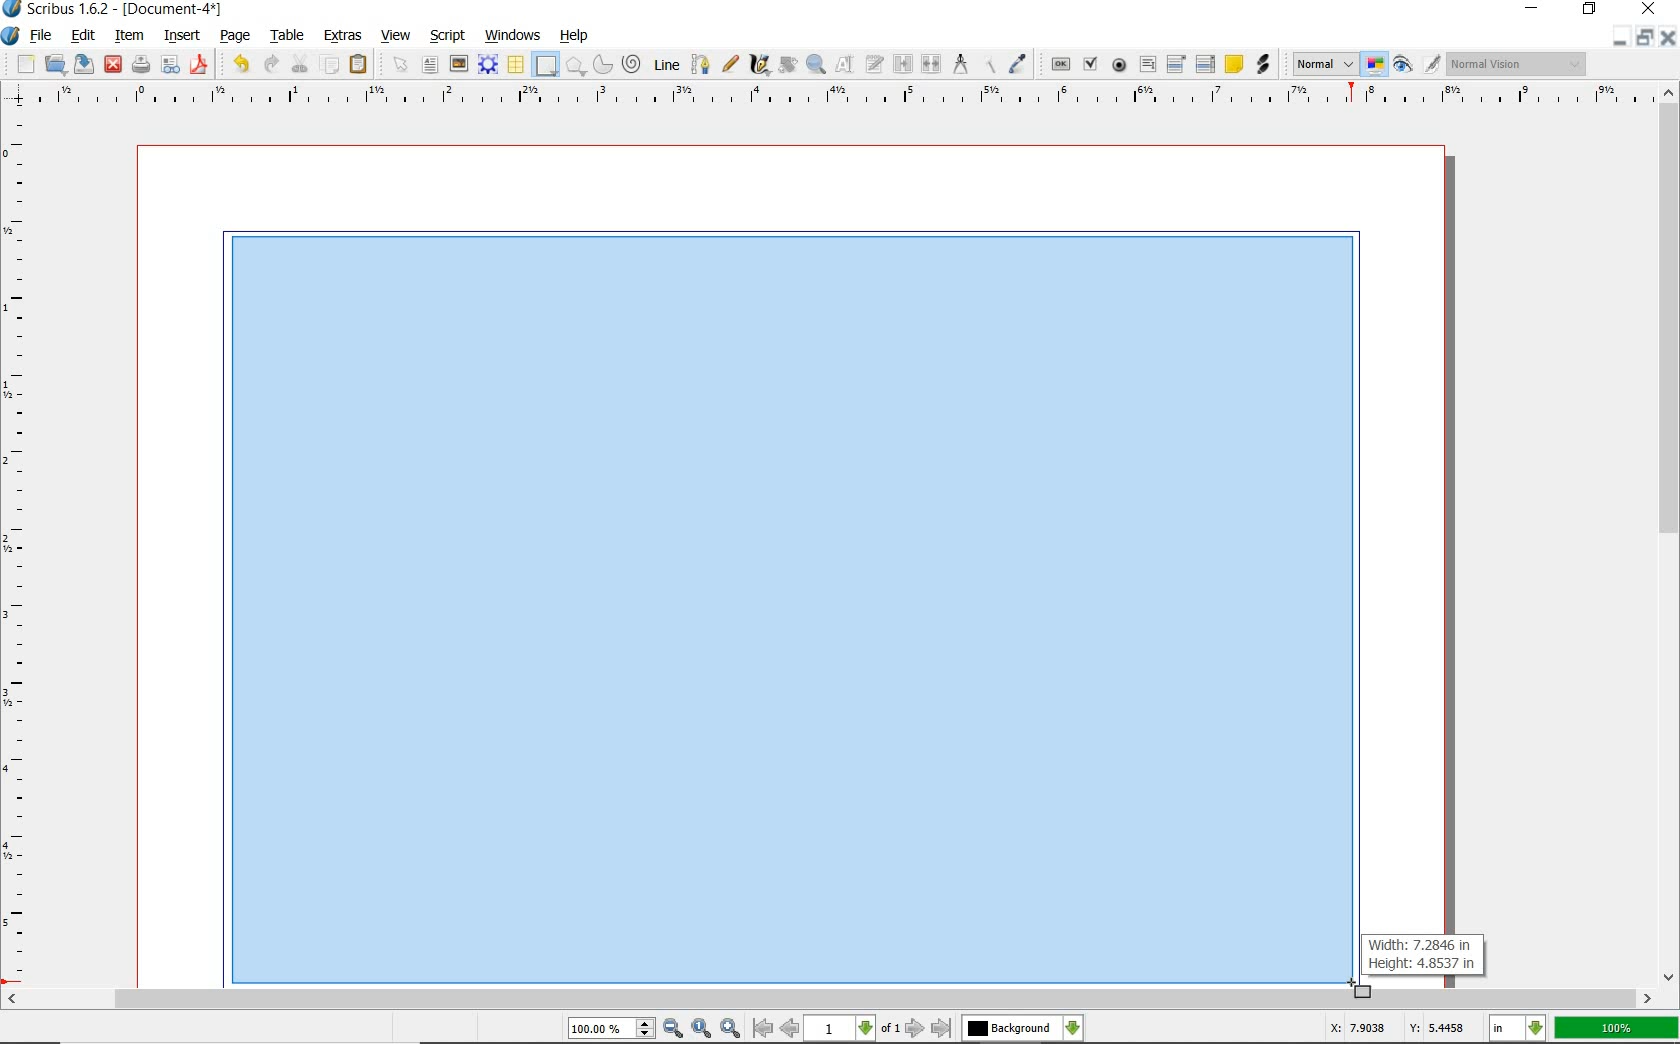  What do you see at coordinates (702, 62) in the screenshot?
I see `Bezier curve` at bounding box center [702, 62].